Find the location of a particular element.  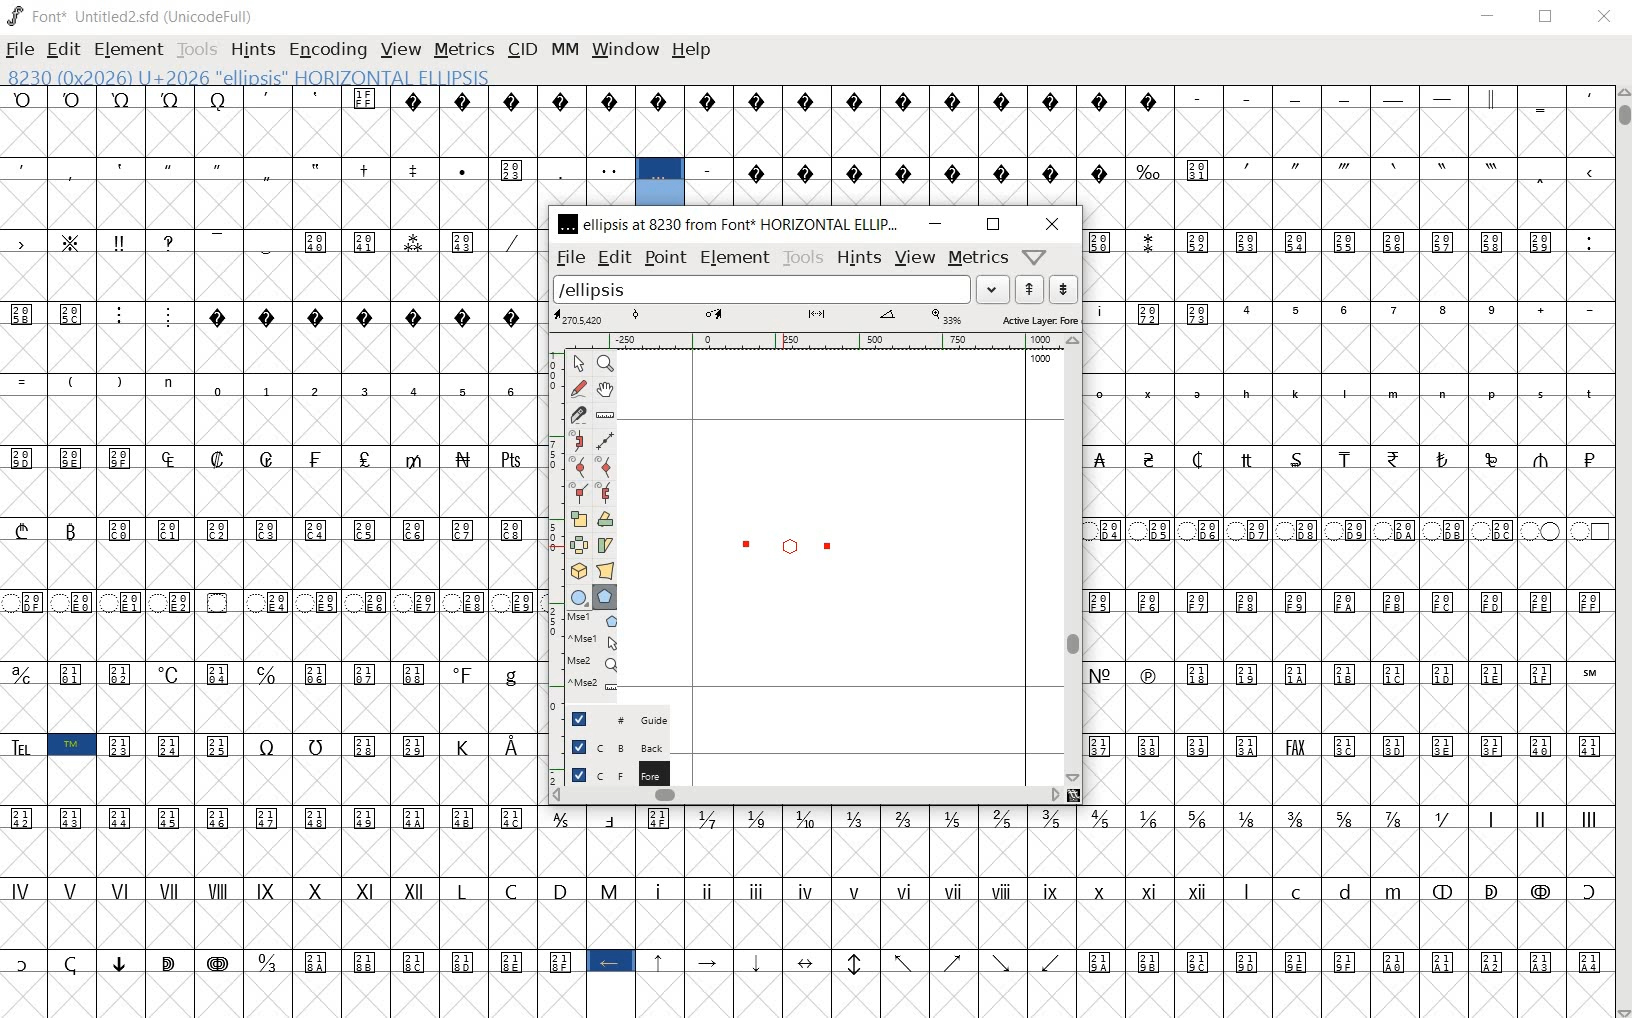

WINDOW is located at coordinates (624, 48).